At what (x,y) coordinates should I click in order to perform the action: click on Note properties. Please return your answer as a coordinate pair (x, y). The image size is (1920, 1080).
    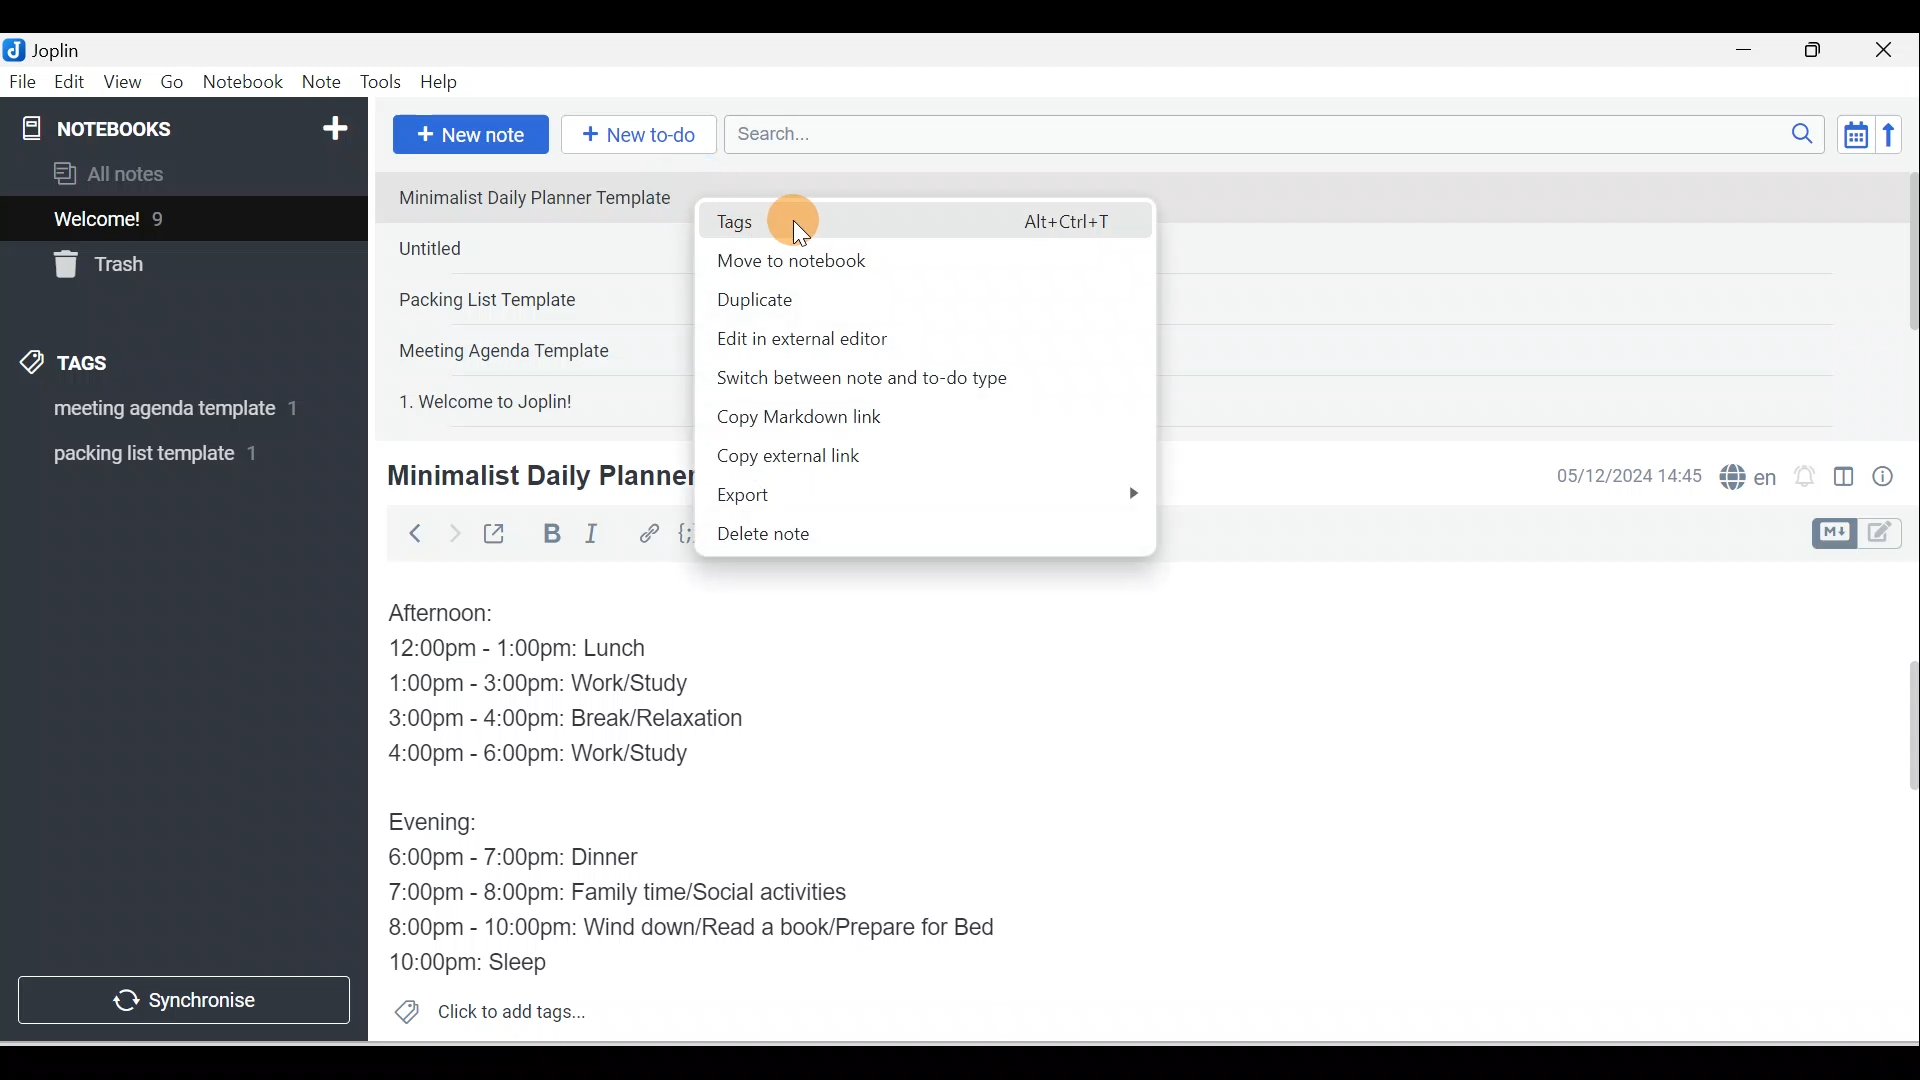
    Looking at the image, I should click on (1885, 479).